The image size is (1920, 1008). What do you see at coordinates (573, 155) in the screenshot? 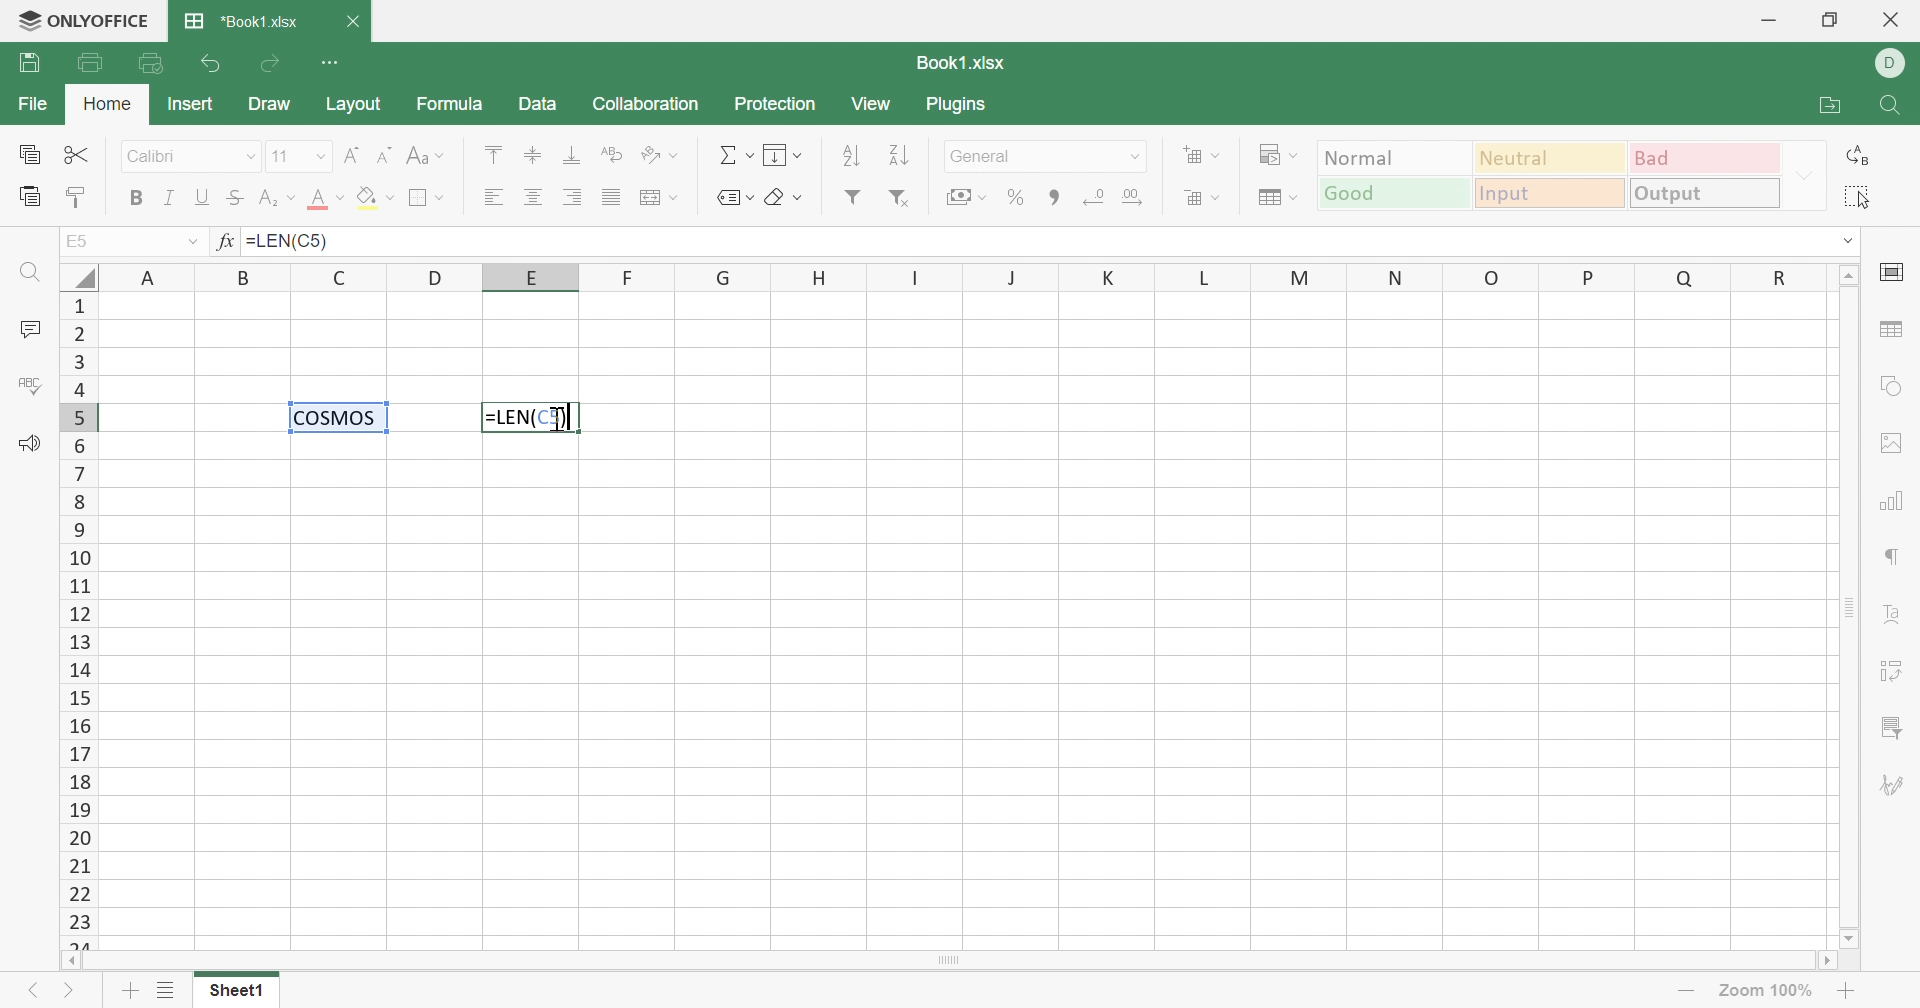
I see `Align bottom` at bounding box center [573, 155].